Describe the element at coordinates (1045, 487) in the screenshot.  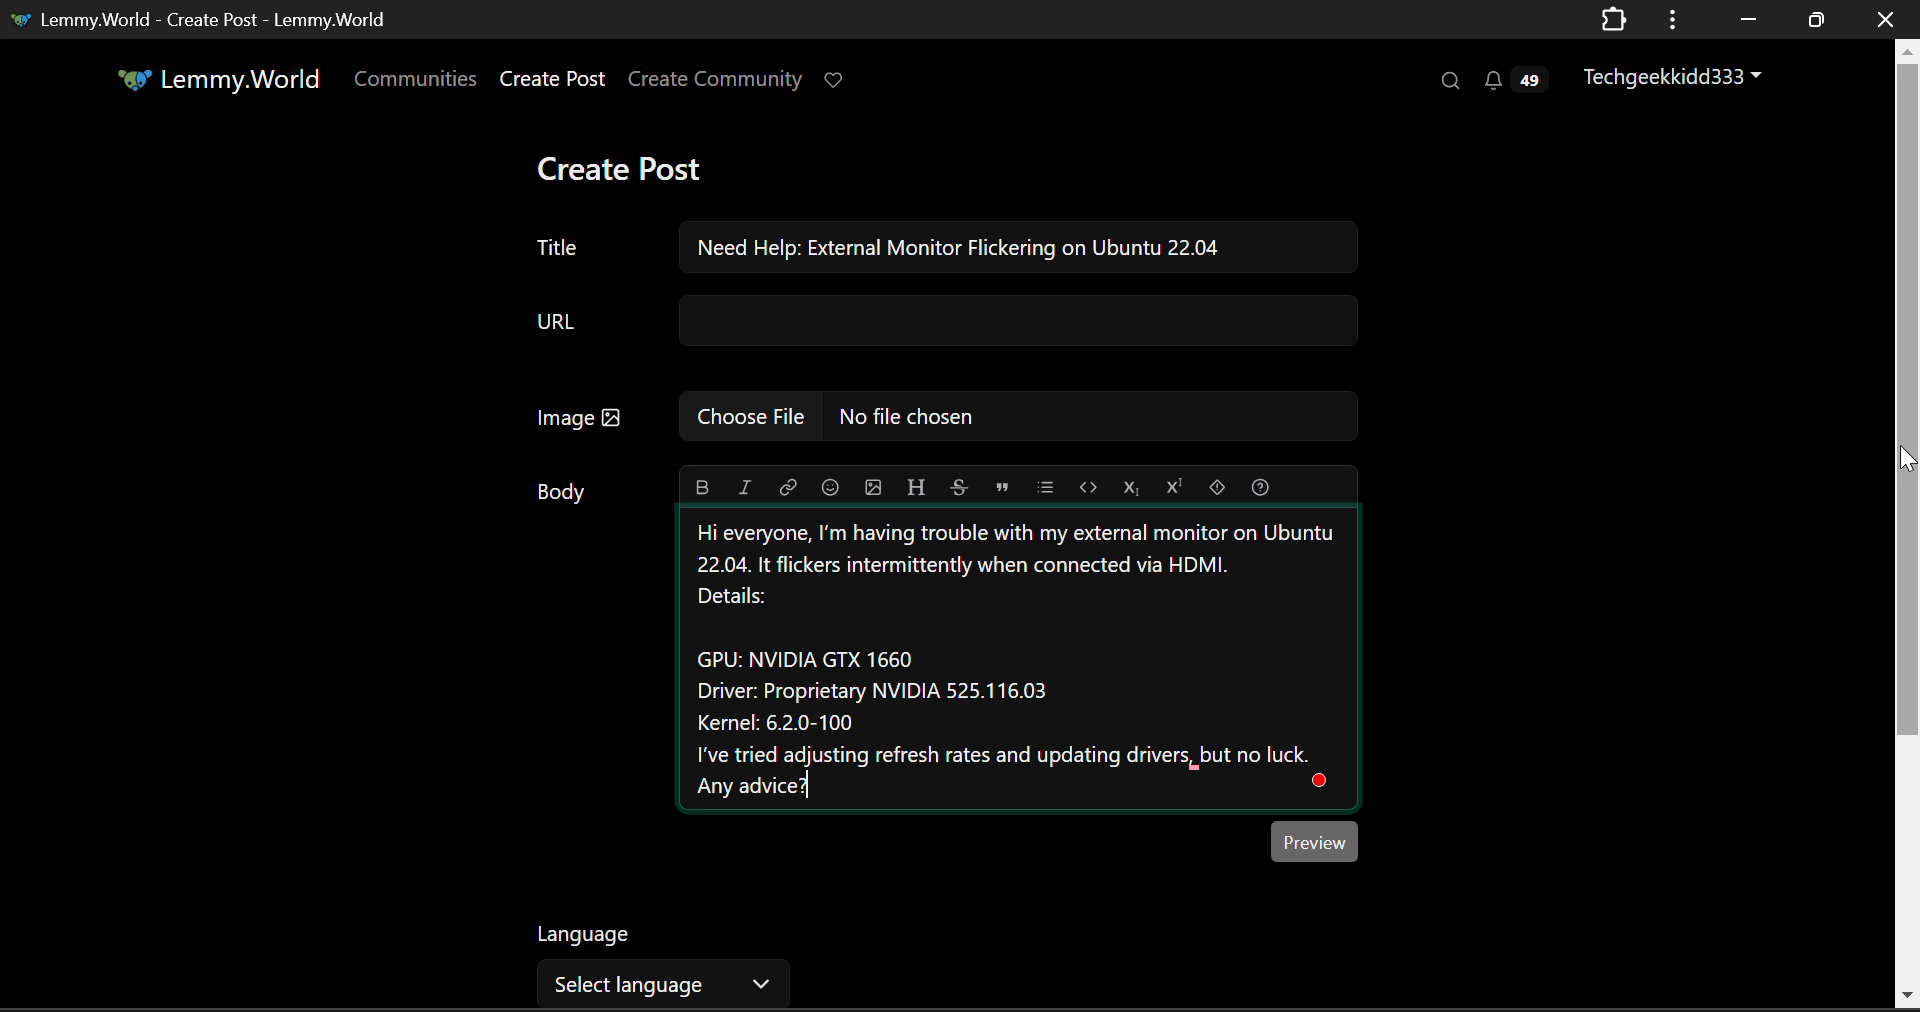
I see `List` at that location.